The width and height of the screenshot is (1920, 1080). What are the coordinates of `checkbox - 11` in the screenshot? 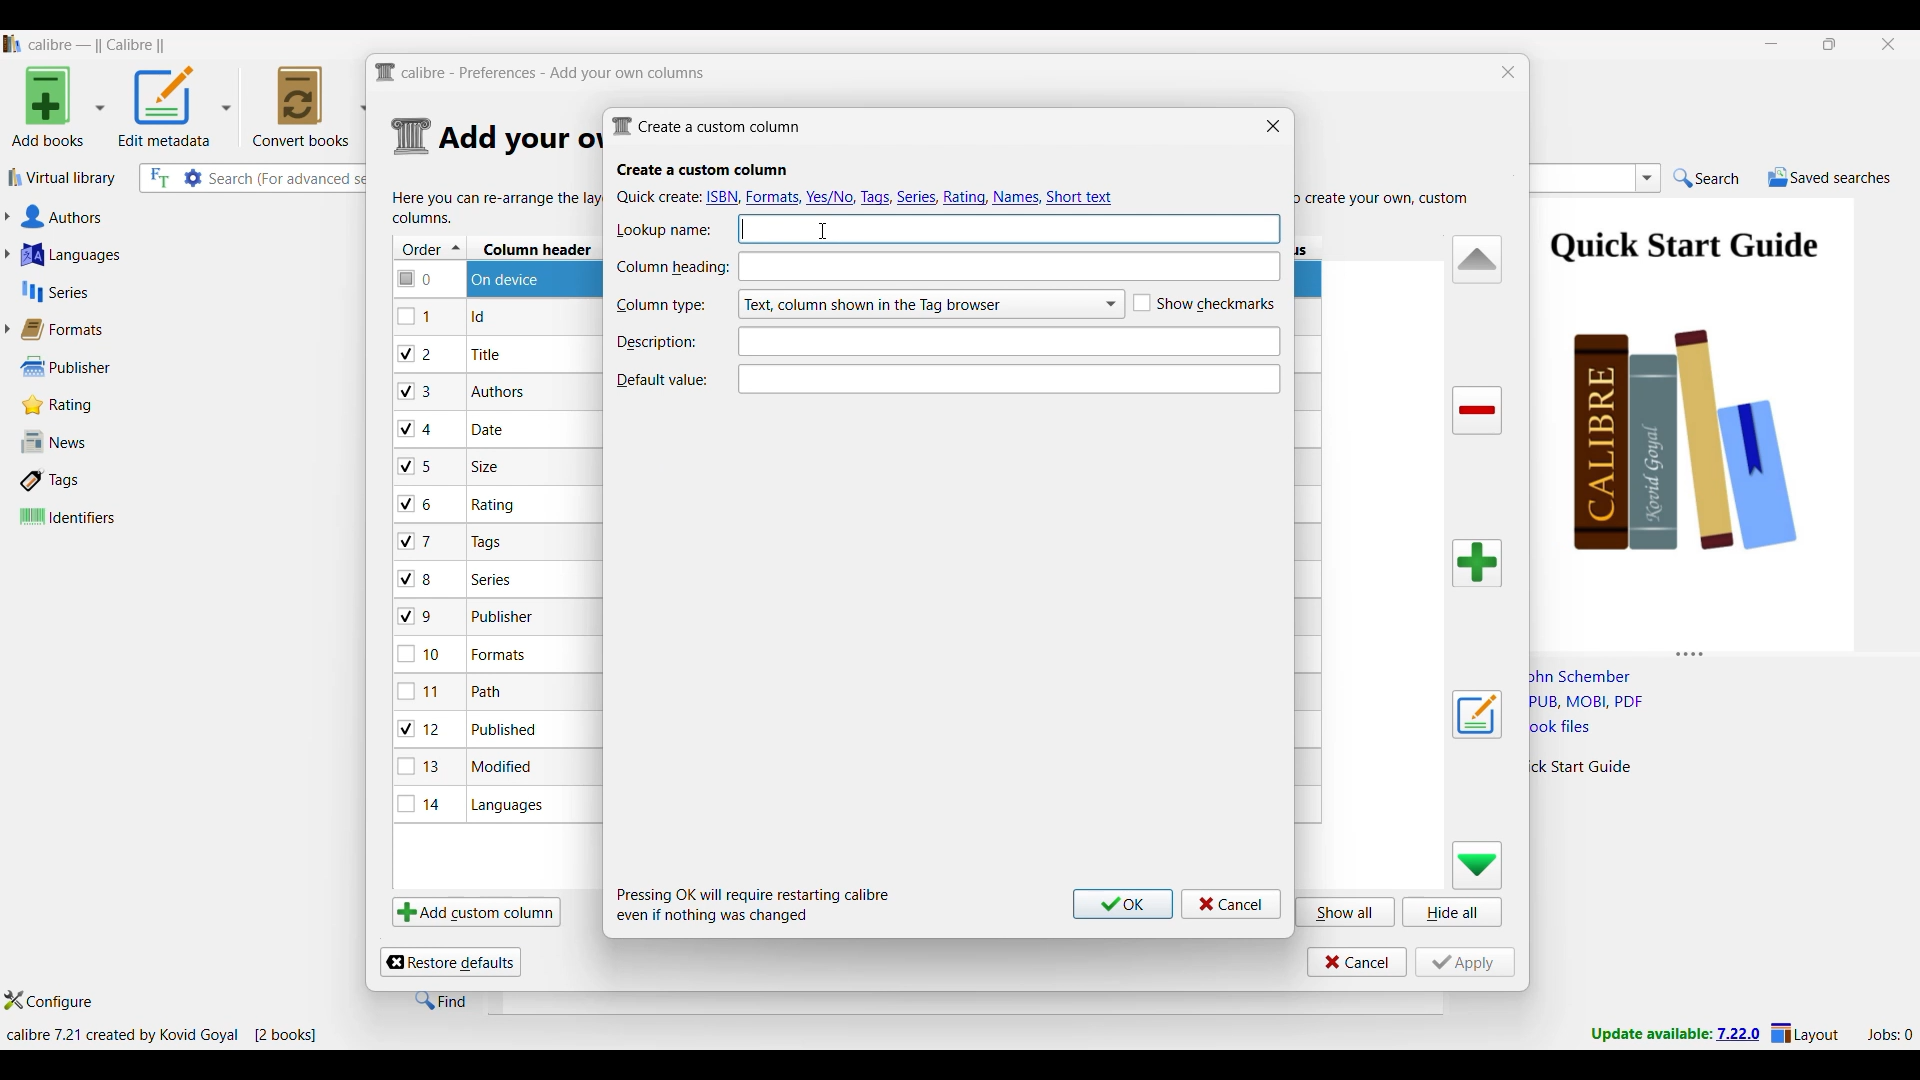 It's located at (422, 691).